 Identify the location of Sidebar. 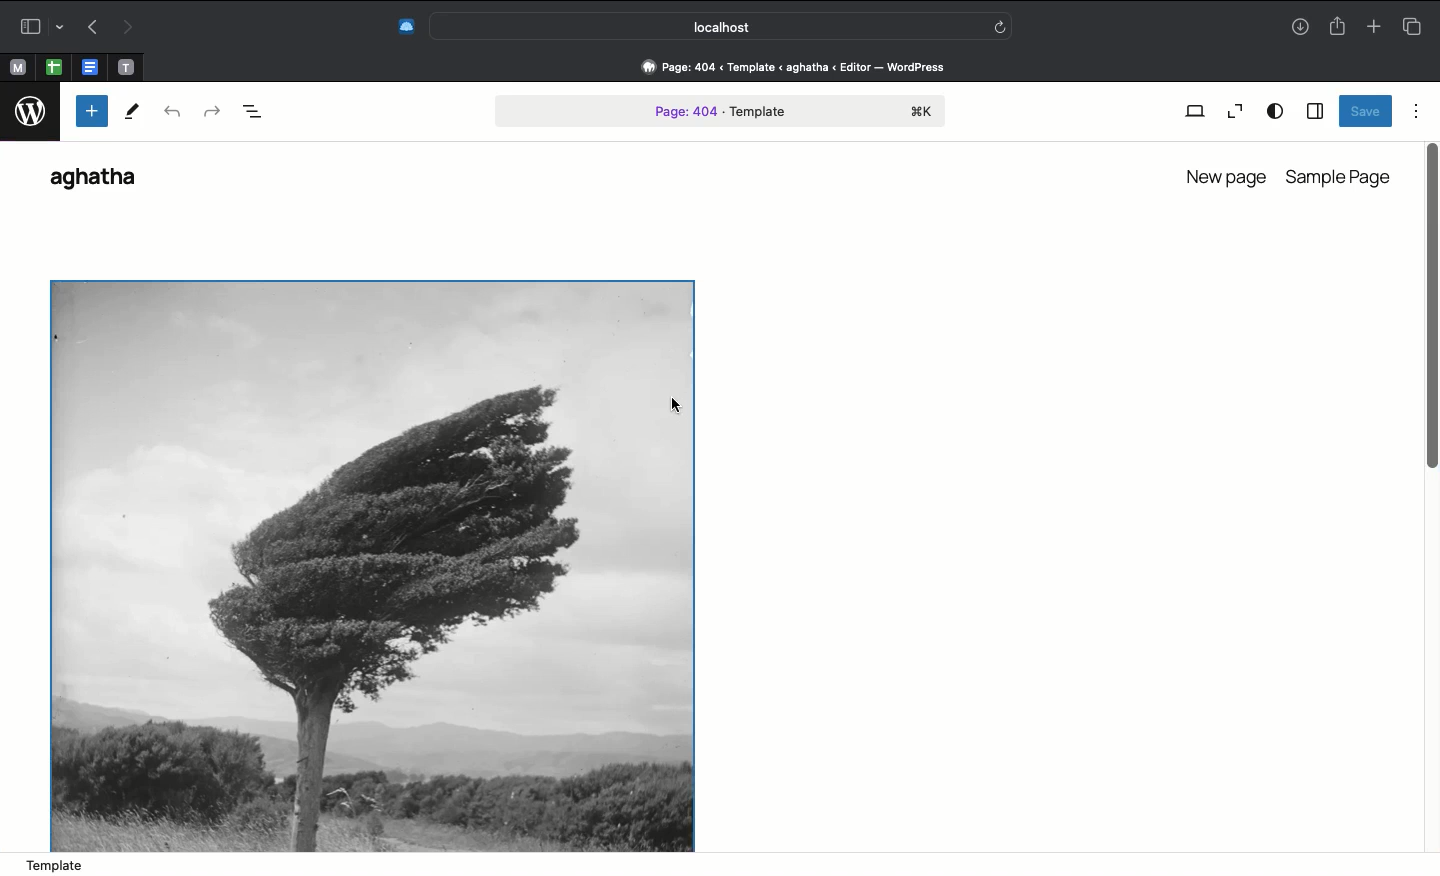
(38, 26).